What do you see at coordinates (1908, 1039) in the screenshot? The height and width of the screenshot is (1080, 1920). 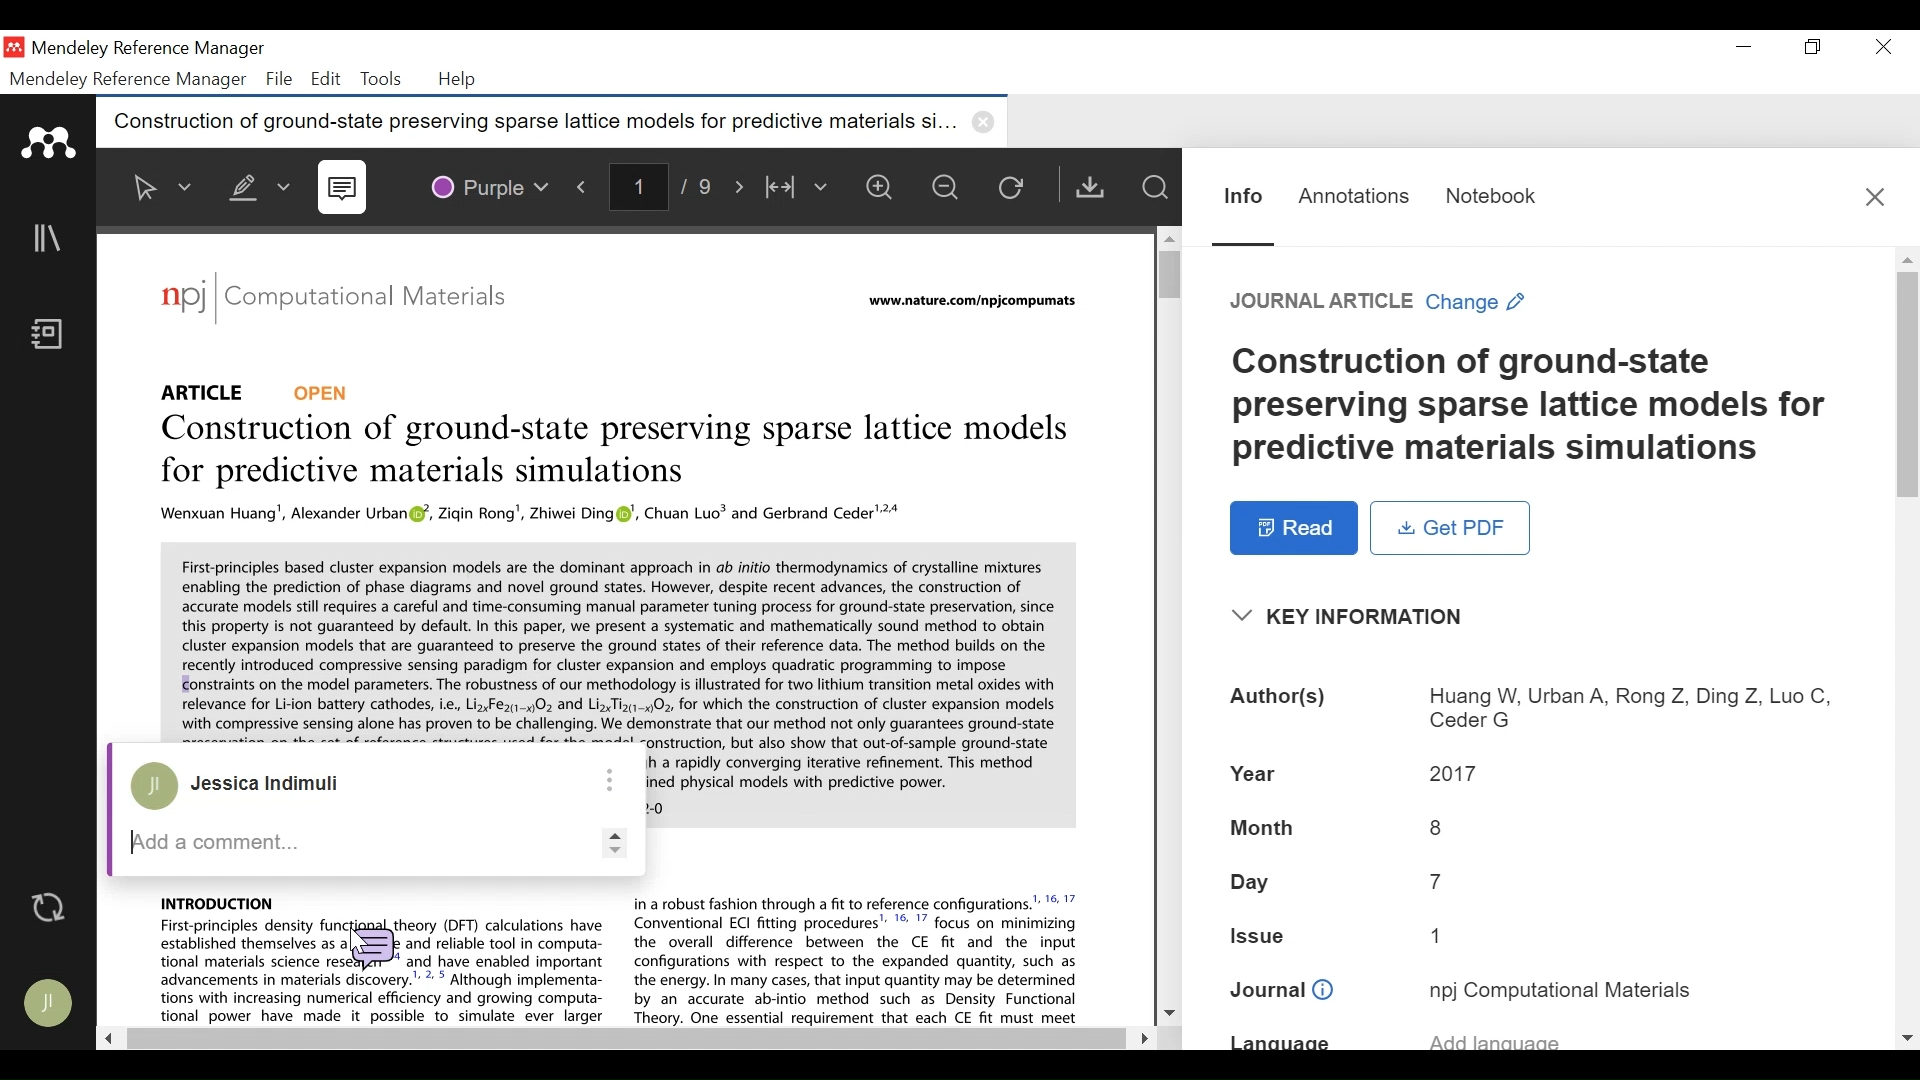 I see `Scroll down` at bounding box center [1908, 1039].